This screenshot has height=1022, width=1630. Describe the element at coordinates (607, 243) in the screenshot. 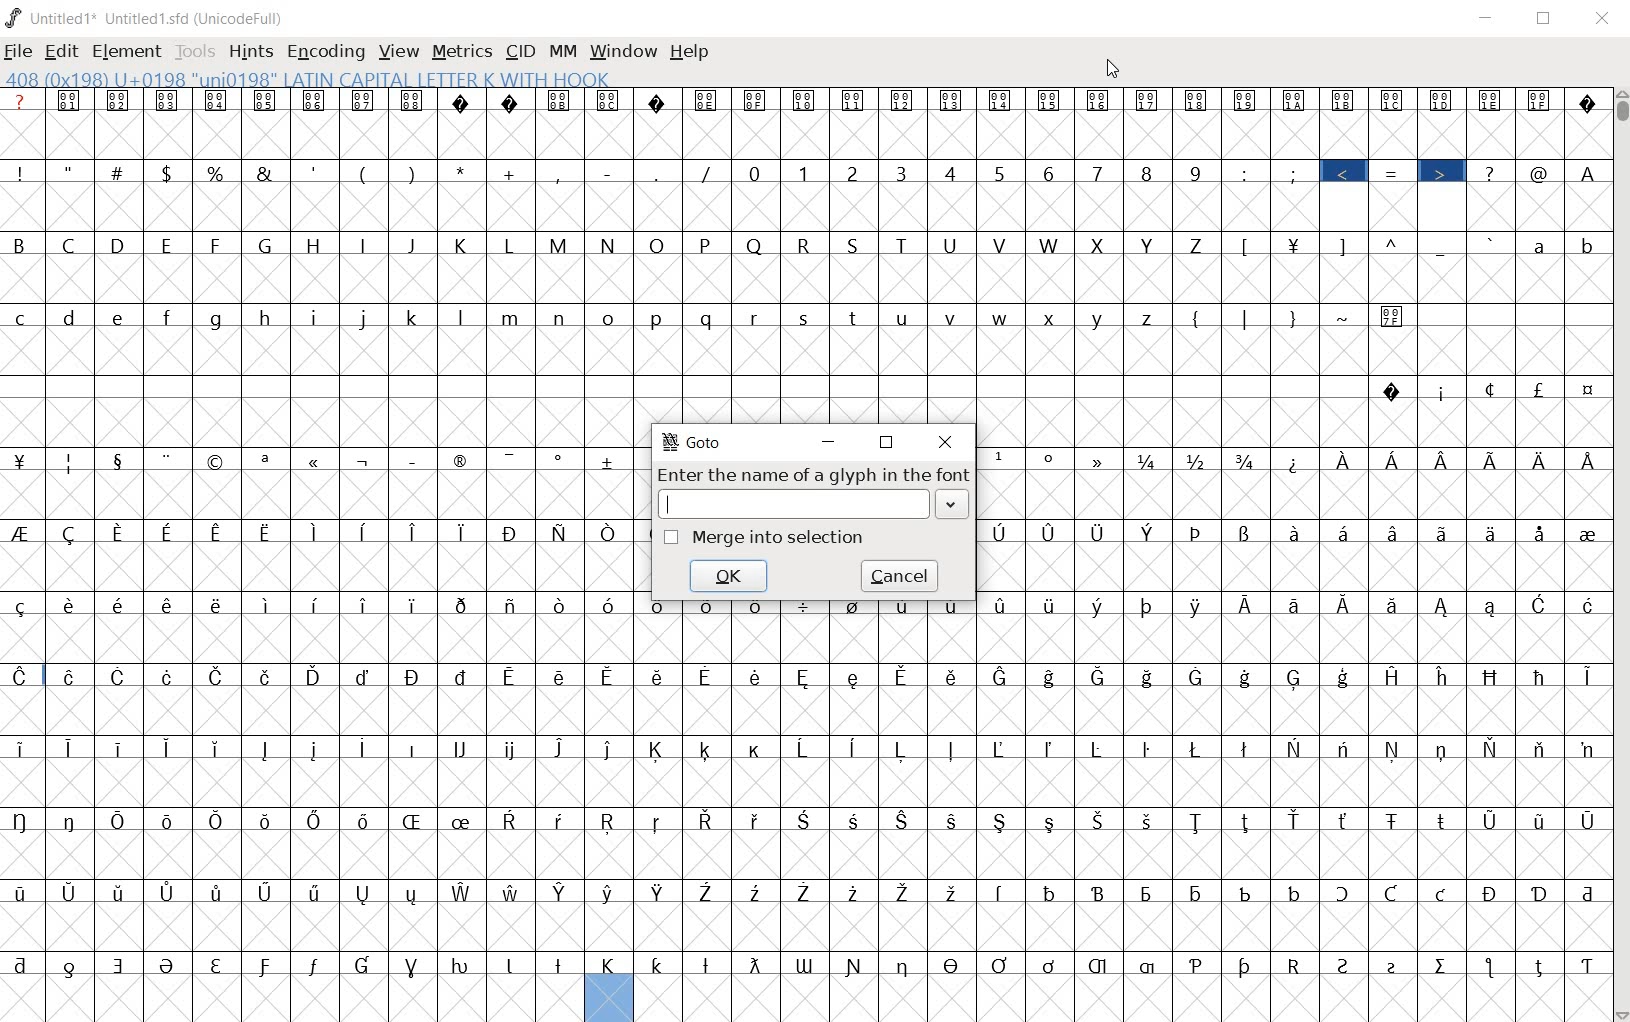

I see `capital letters B - Z` at that location.